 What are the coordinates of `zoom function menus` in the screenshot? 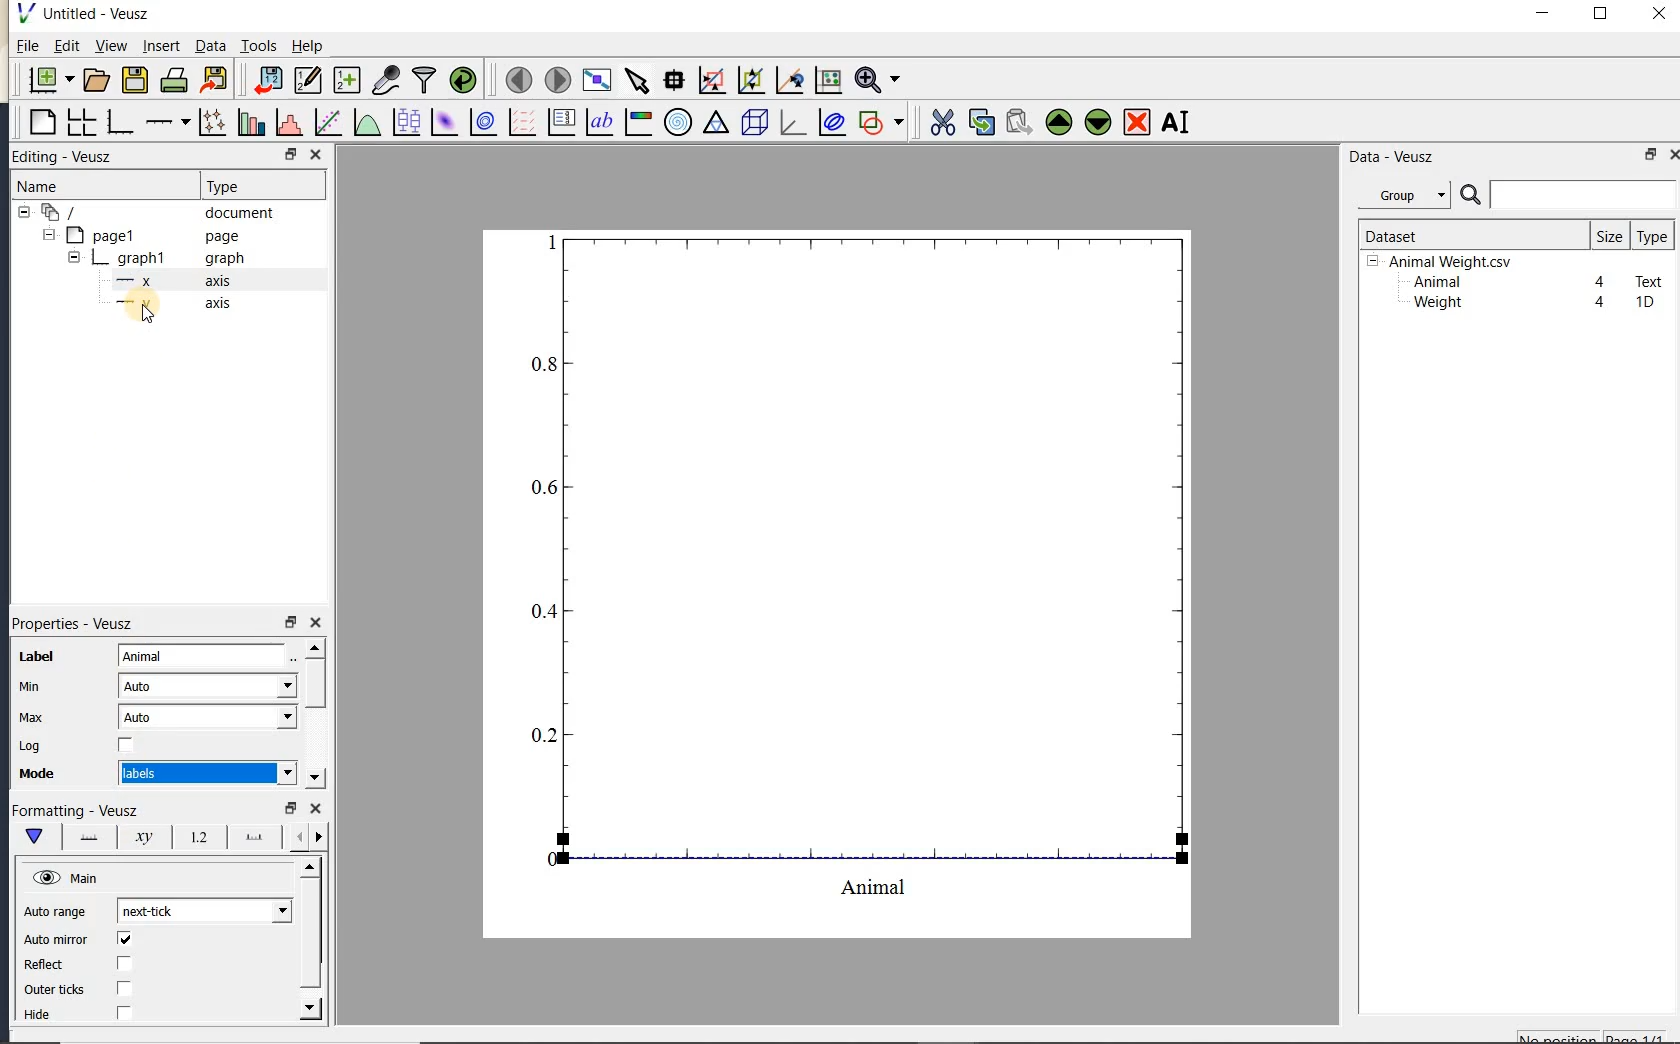 It's located at (877, 80).